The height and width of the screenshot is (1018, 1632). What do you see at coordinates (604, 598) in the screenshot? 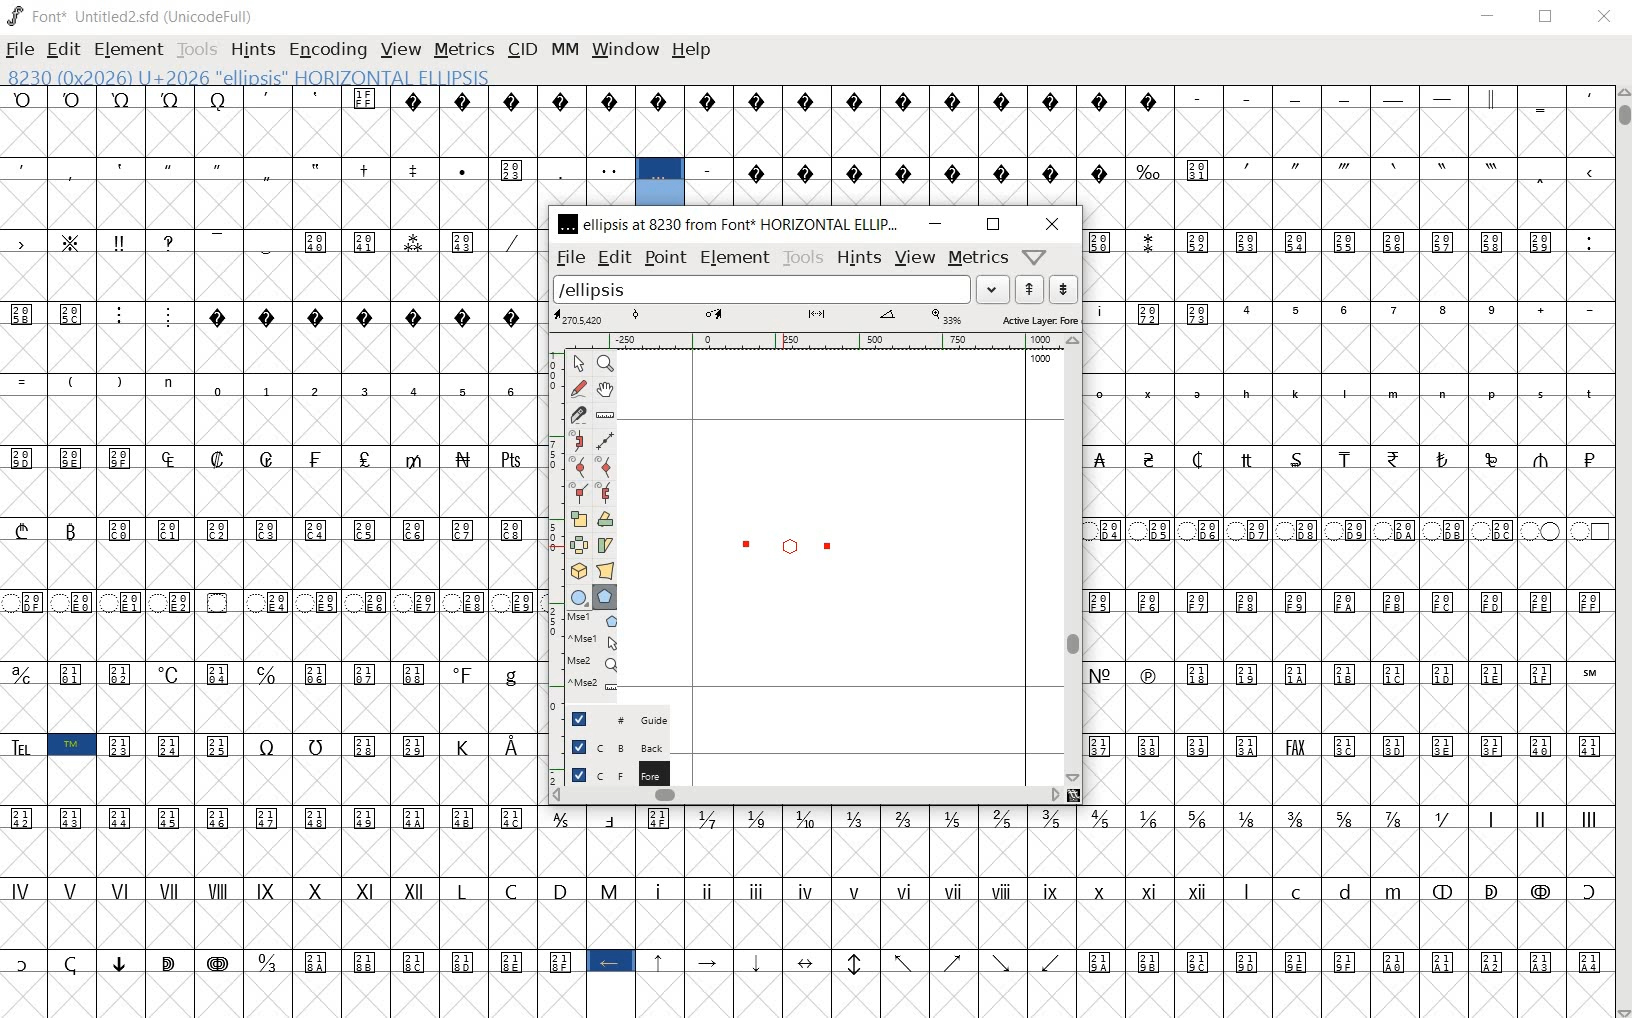
I see `polygon or star` at bounding box center [604, 598].